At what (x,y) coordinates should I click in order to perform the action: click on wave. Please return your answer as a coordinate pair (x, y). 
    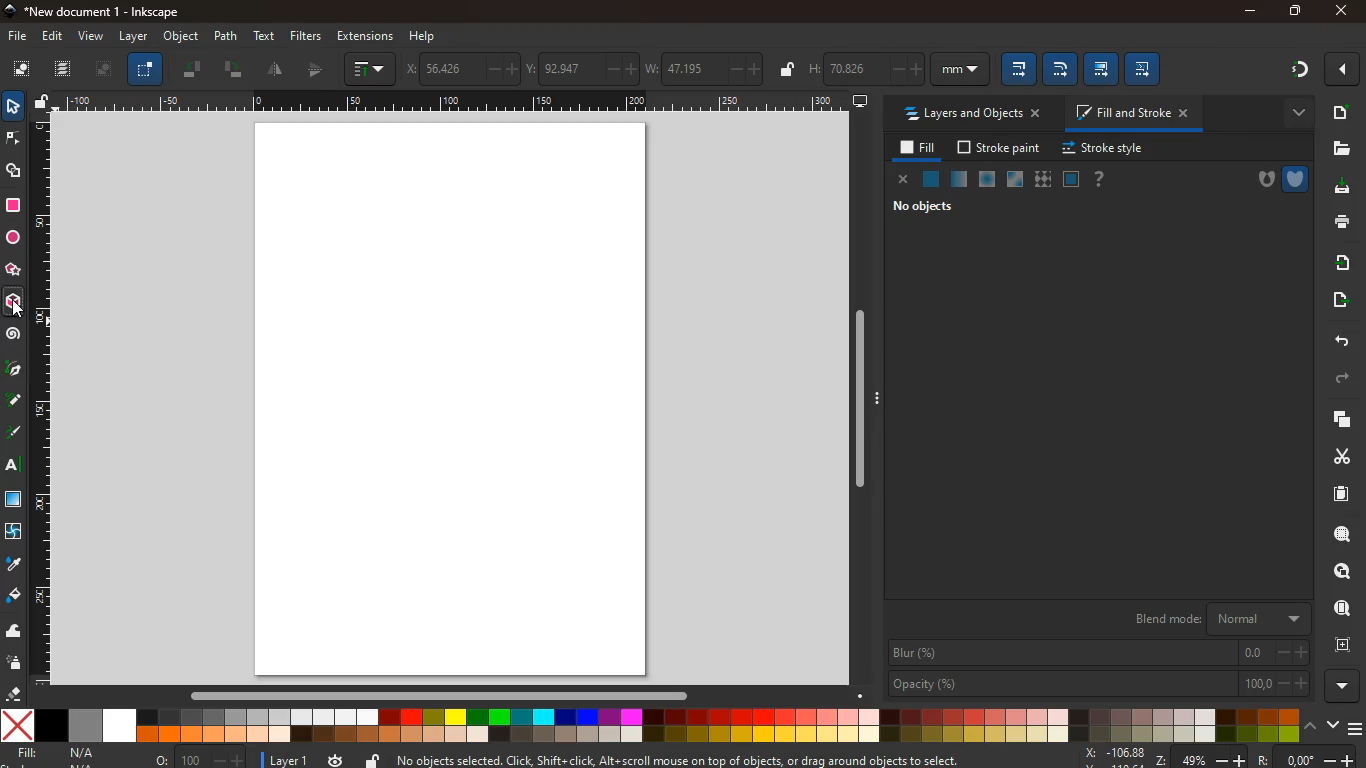
    Looking at the image, I should click on (16, 633).